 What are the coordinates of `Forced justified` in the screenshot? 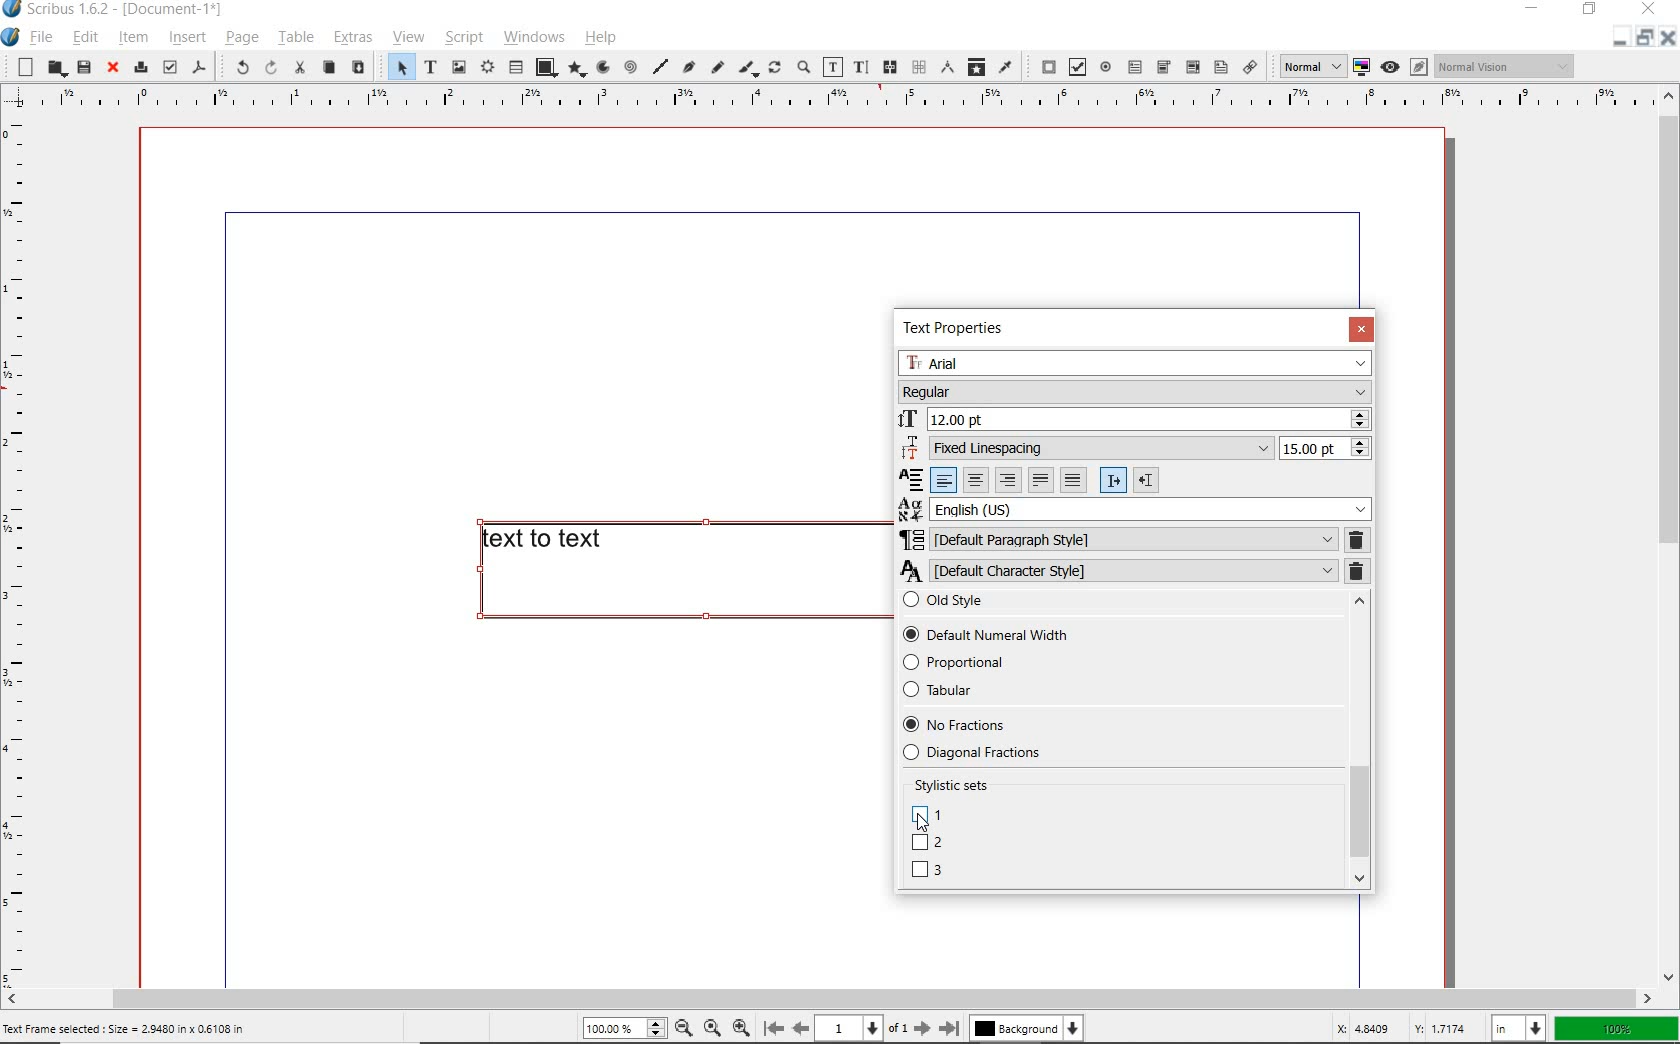 It's located at (1075, 479).